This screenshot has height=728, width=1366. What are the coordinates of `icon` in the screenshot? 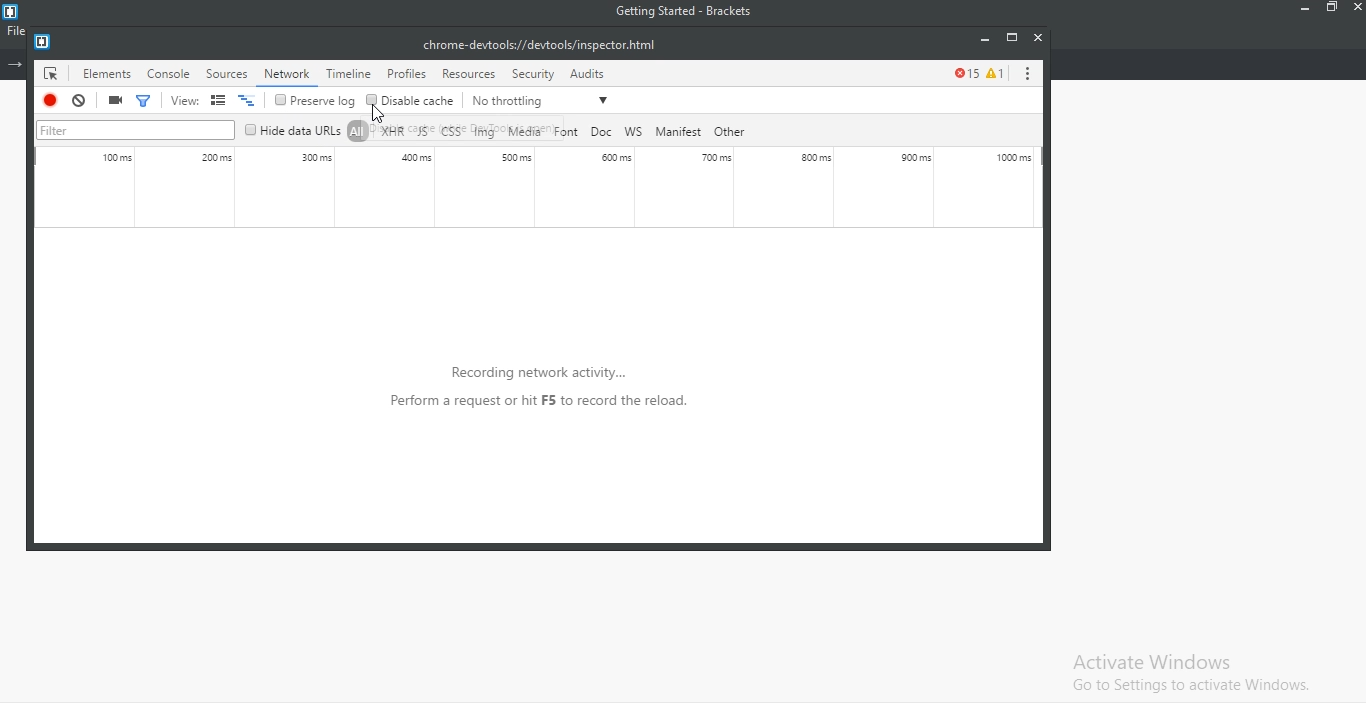 It's located at (47, 75).